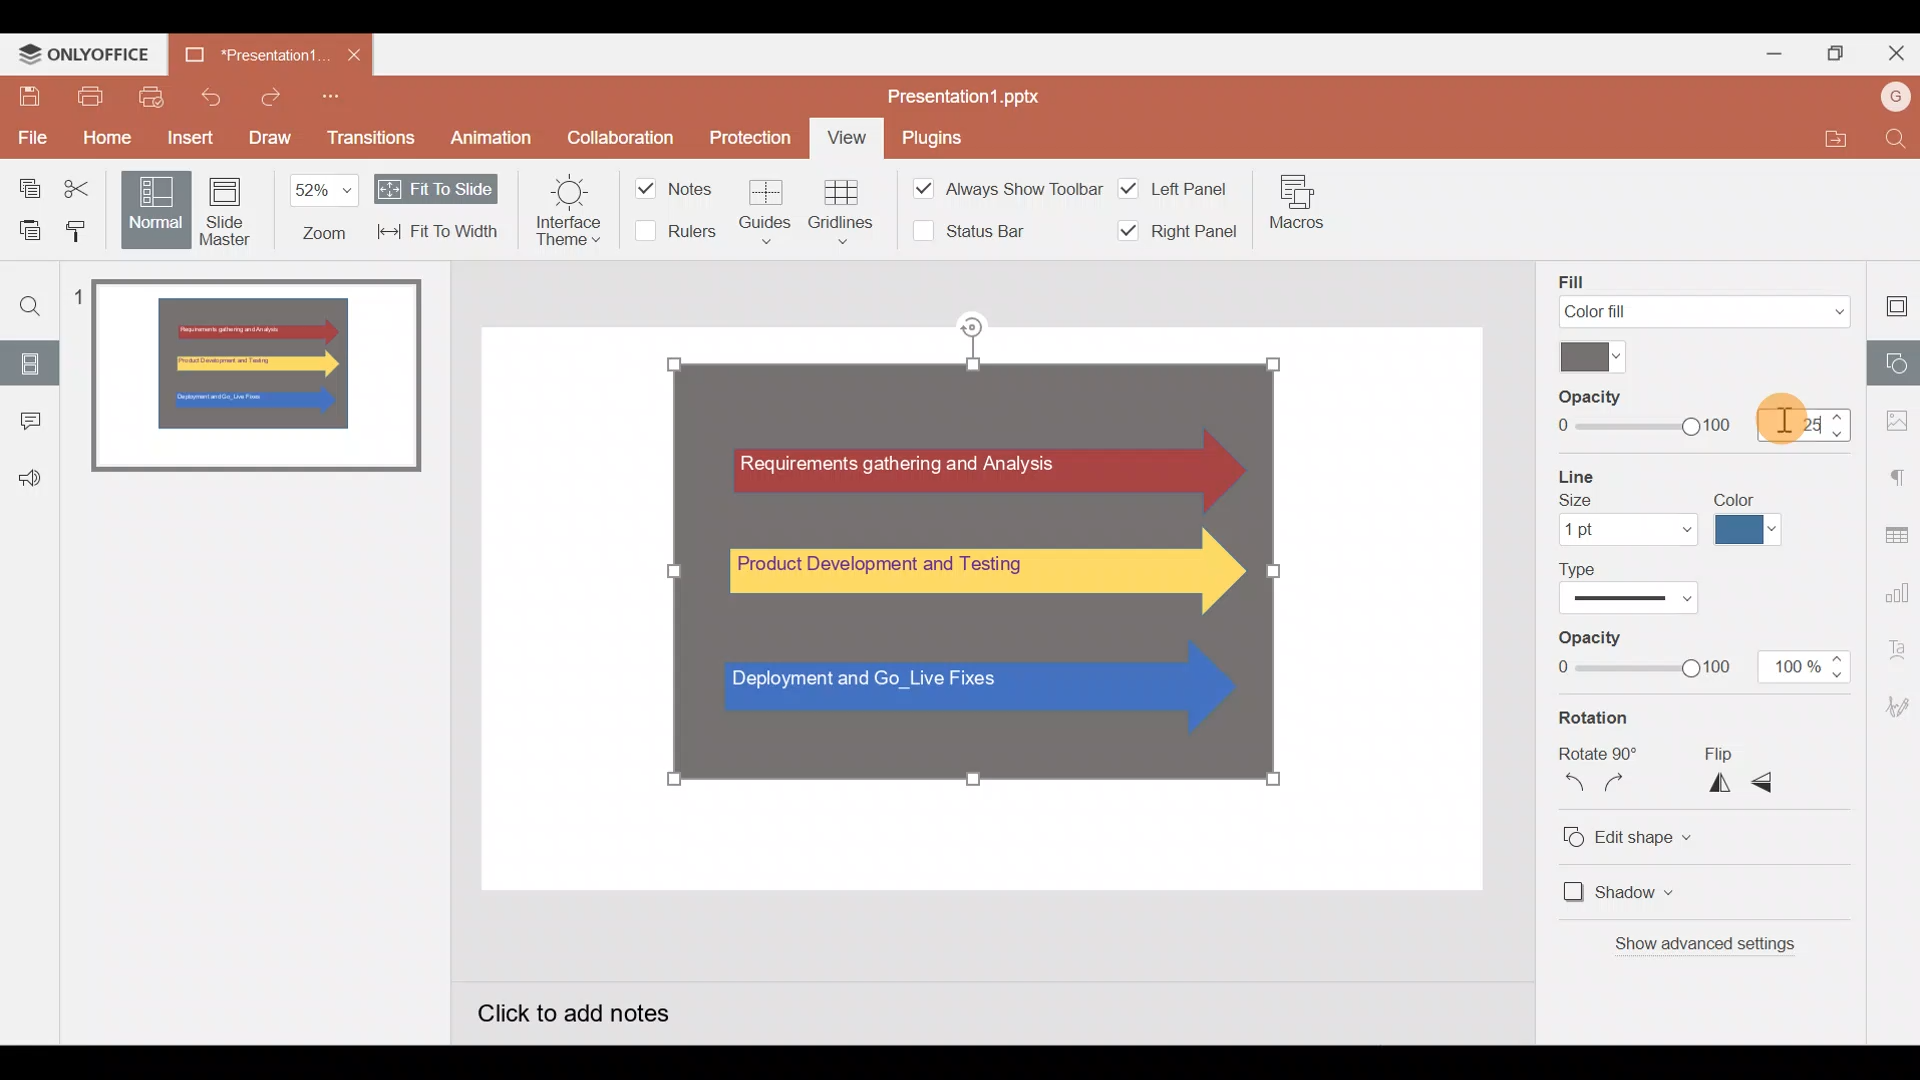 Image resolution: width=1920 pixels, height=1080 pixels. Describe the element at coordinates (493, 134) in the screenshot. I see `Animation` at that location.